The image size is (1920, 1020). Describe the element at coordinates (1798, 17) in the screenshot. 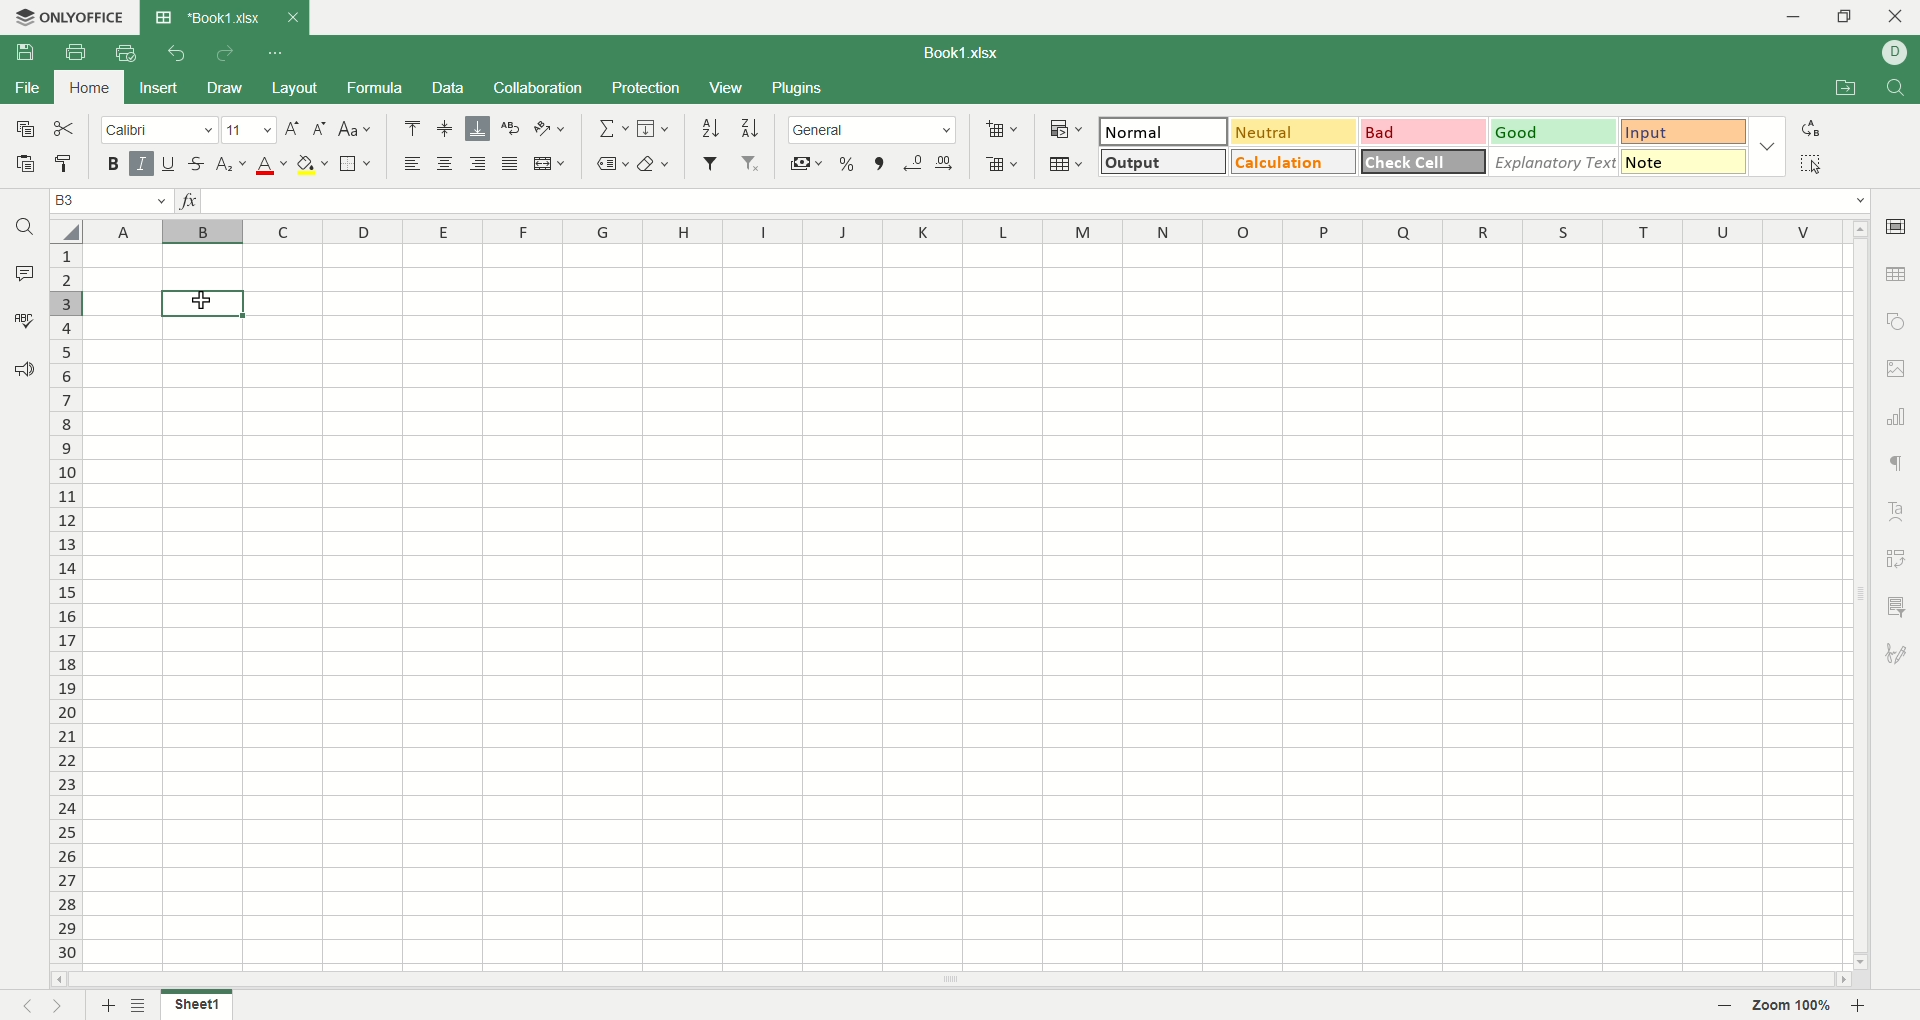

I see `minimize` at that location.